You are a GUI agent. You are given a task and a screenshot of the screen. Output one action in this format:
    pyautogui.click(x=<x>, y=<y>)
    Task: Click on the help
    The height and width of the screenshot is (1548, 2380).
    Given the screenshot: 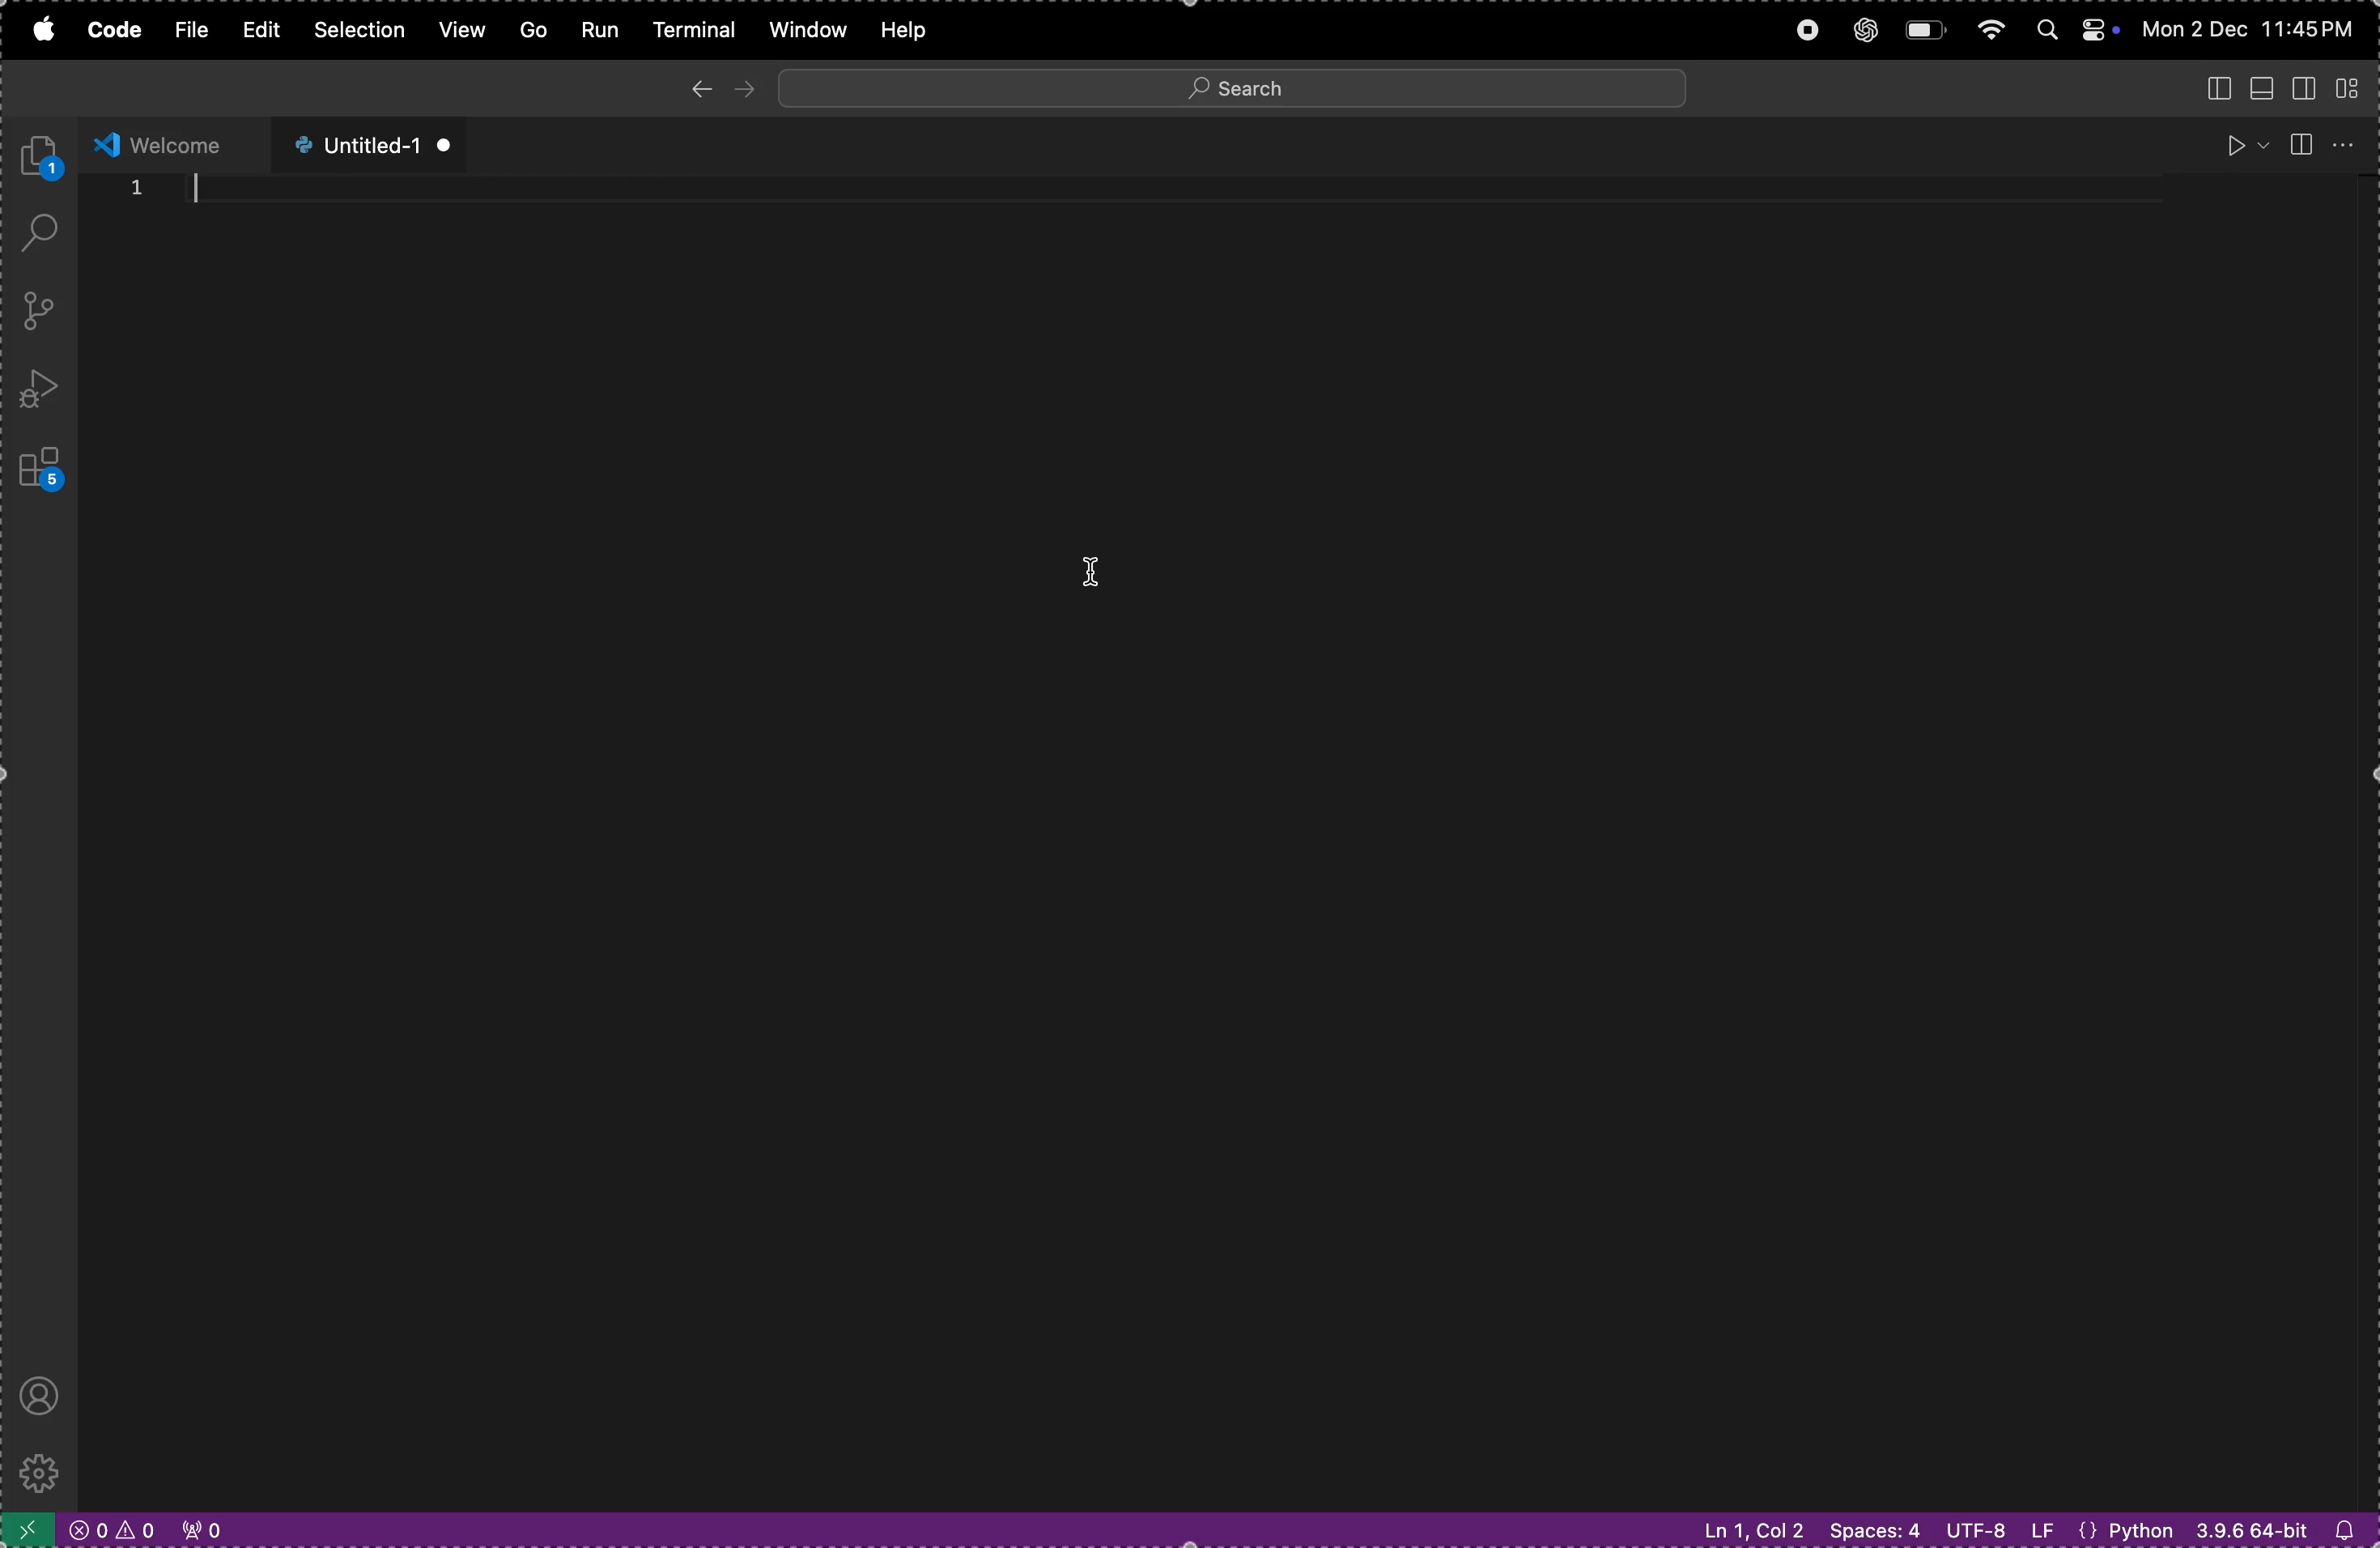 What is the action you would take?
    pyautogui.click(x=918, y=30)
    